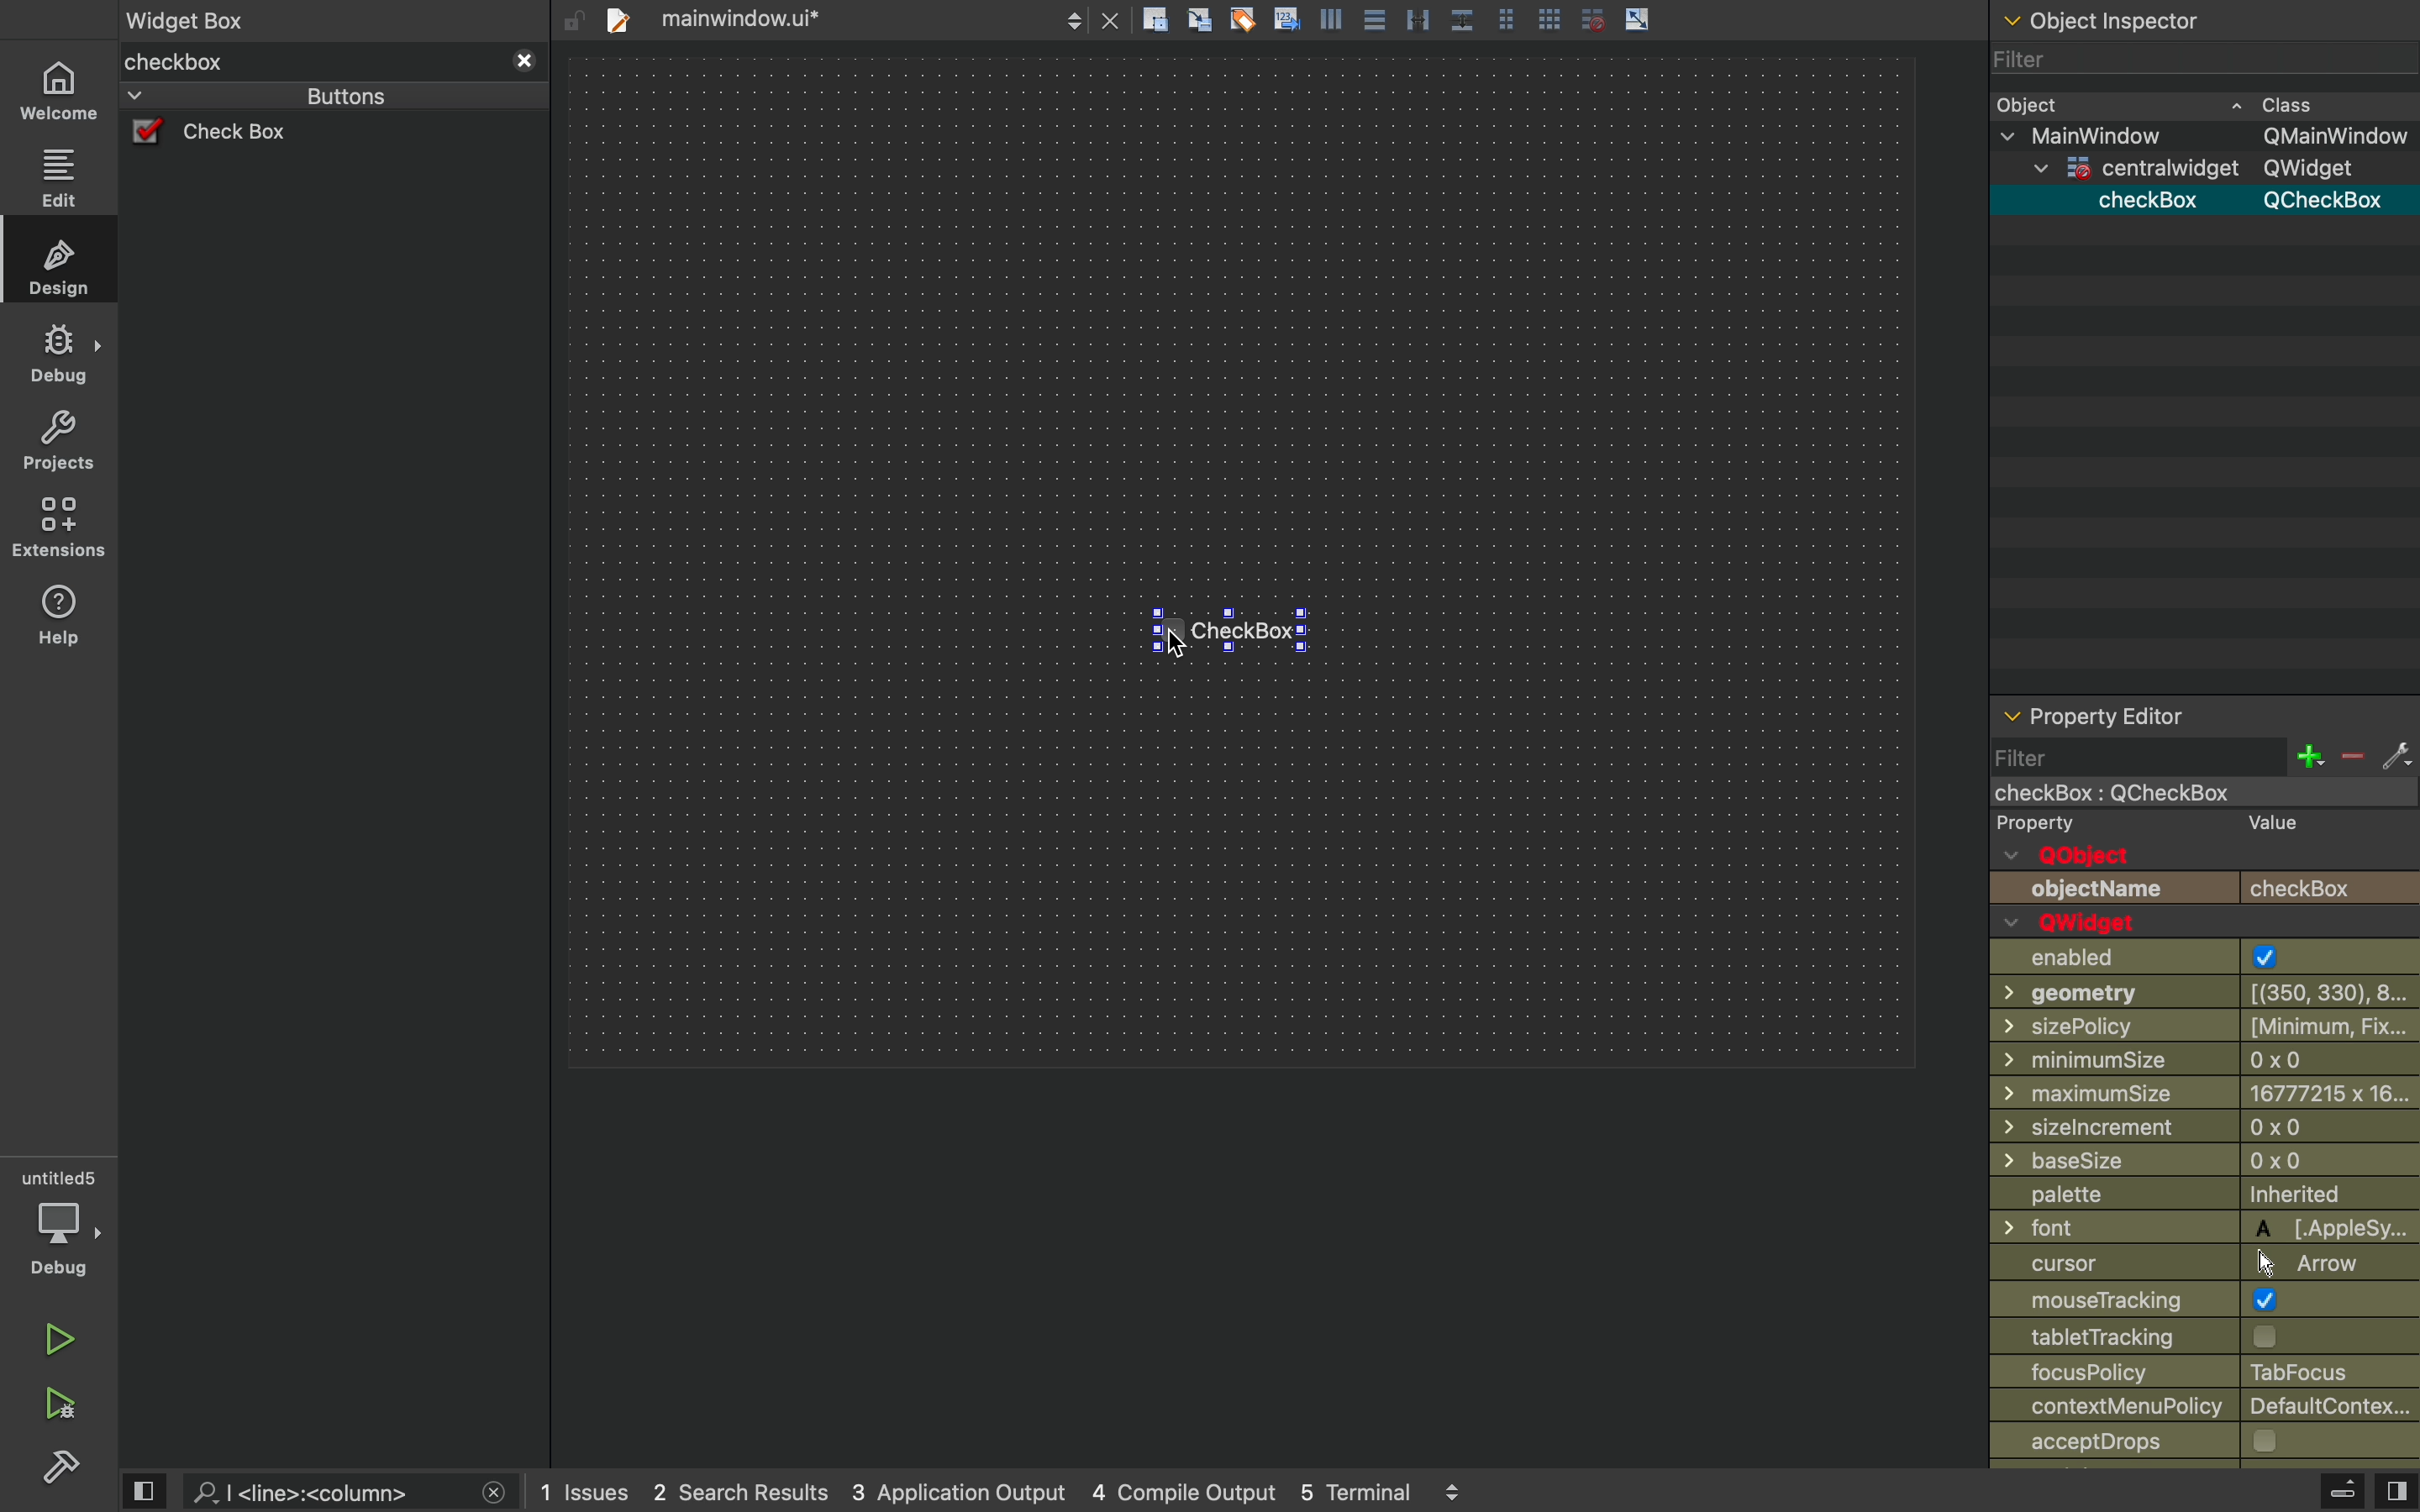  Describe the element at coordinates (1198, 18) in the screenshot. I see `align to grid` at that location.